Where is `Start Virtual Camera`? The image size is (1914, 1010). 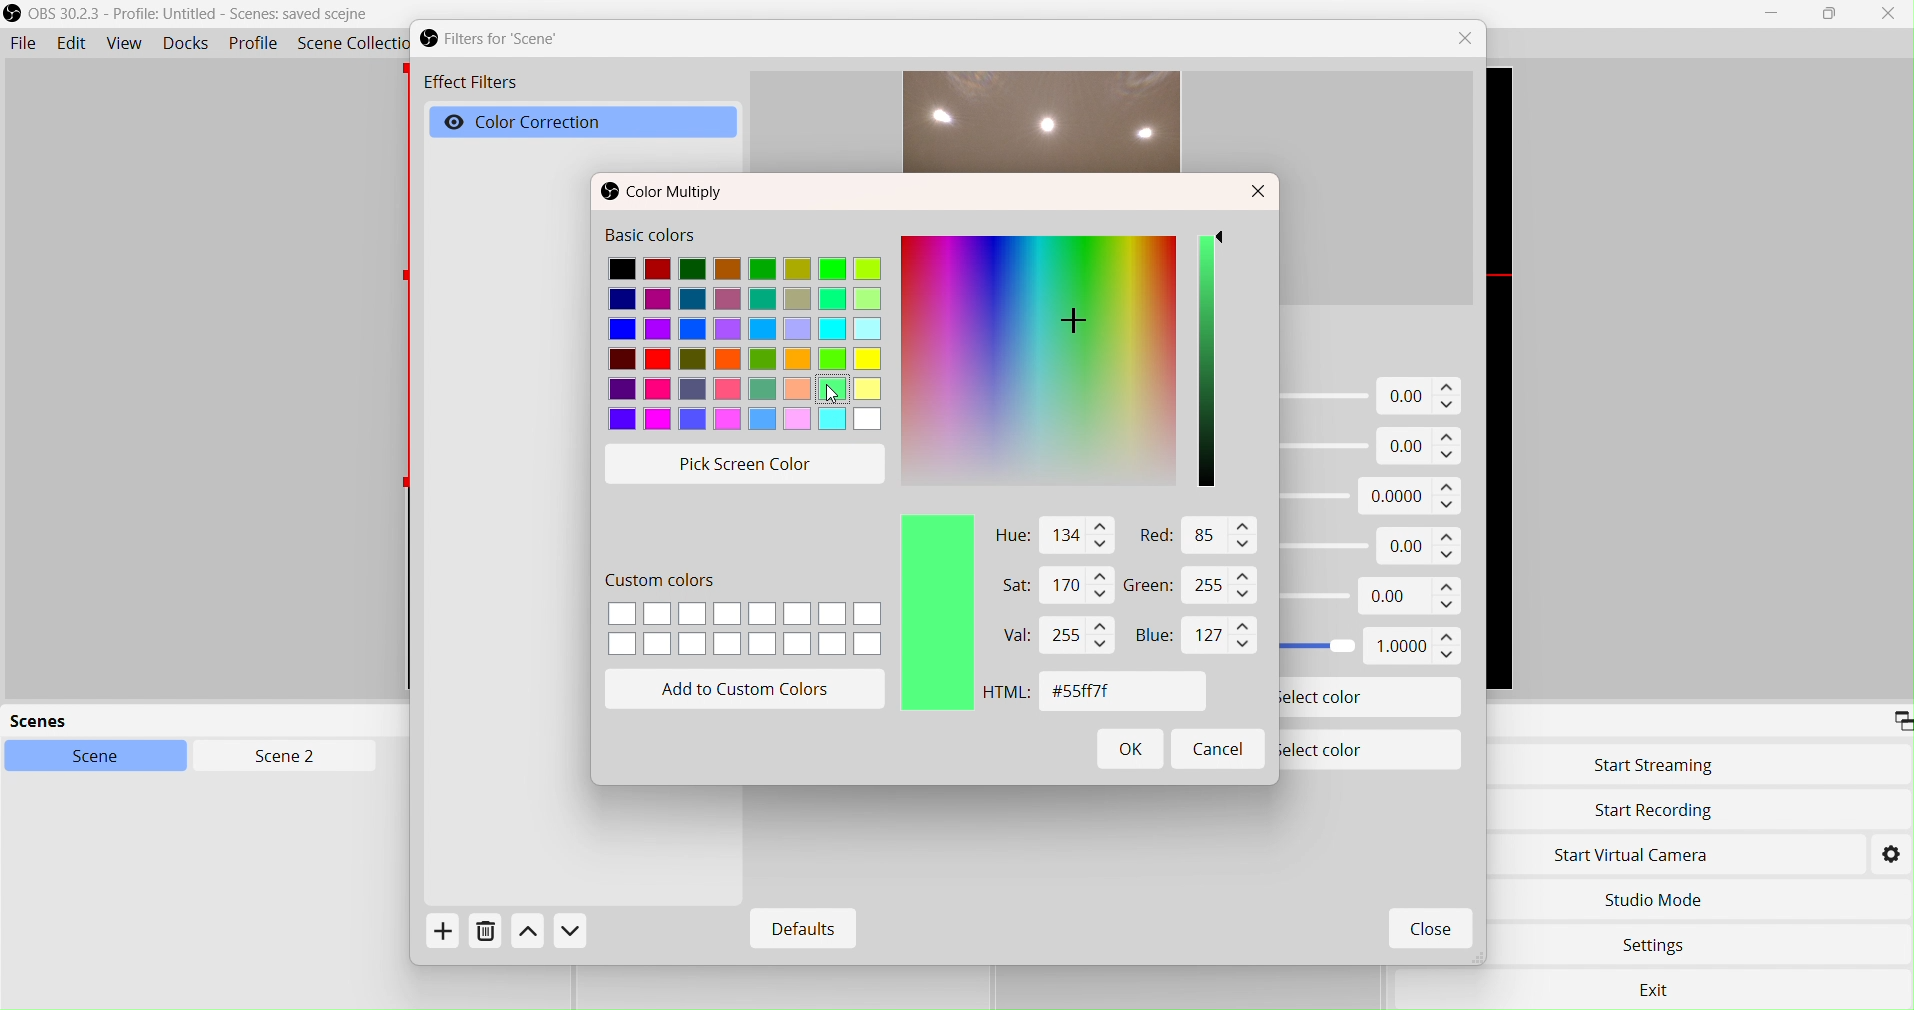
Start Virtual Camera is located at coordinates (1644, 854).